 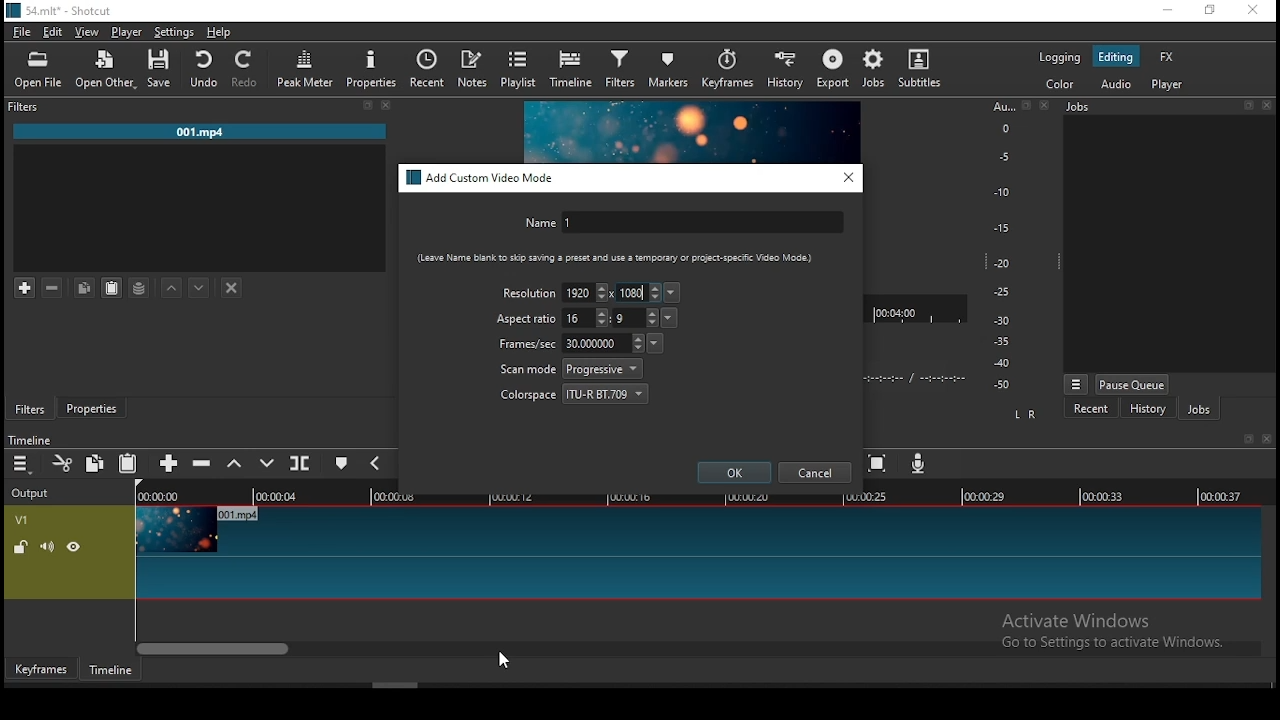 What do you see at coordinates (247, 69) in the screenshot?
I see `redo` at bounding box center [247, 69].